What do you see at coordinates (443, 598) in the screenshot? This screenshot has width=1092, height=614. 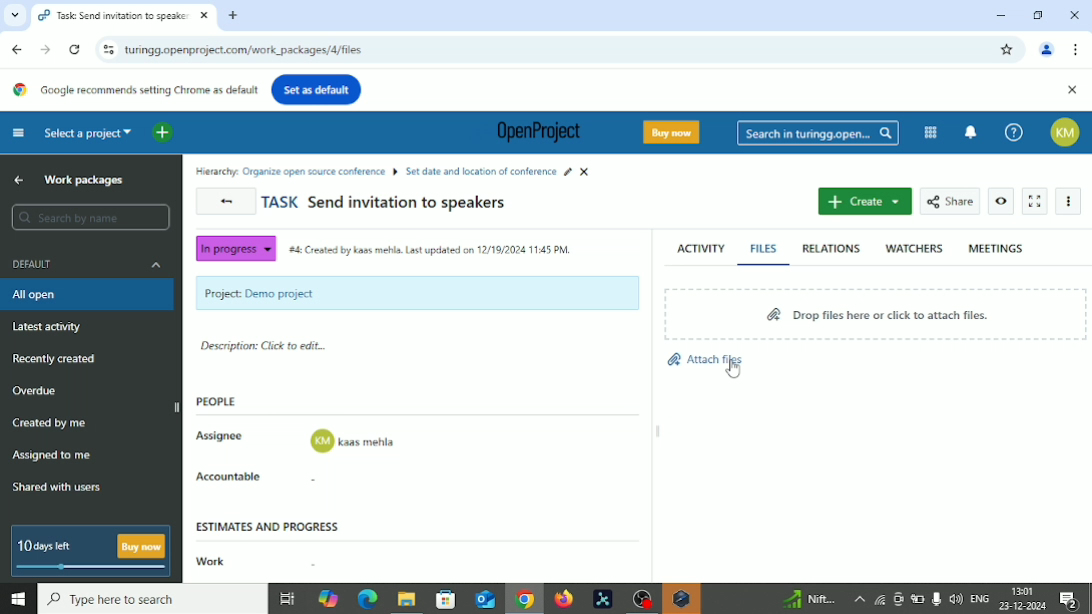 I see `Microsoft store` at bounding box center [443, 598].